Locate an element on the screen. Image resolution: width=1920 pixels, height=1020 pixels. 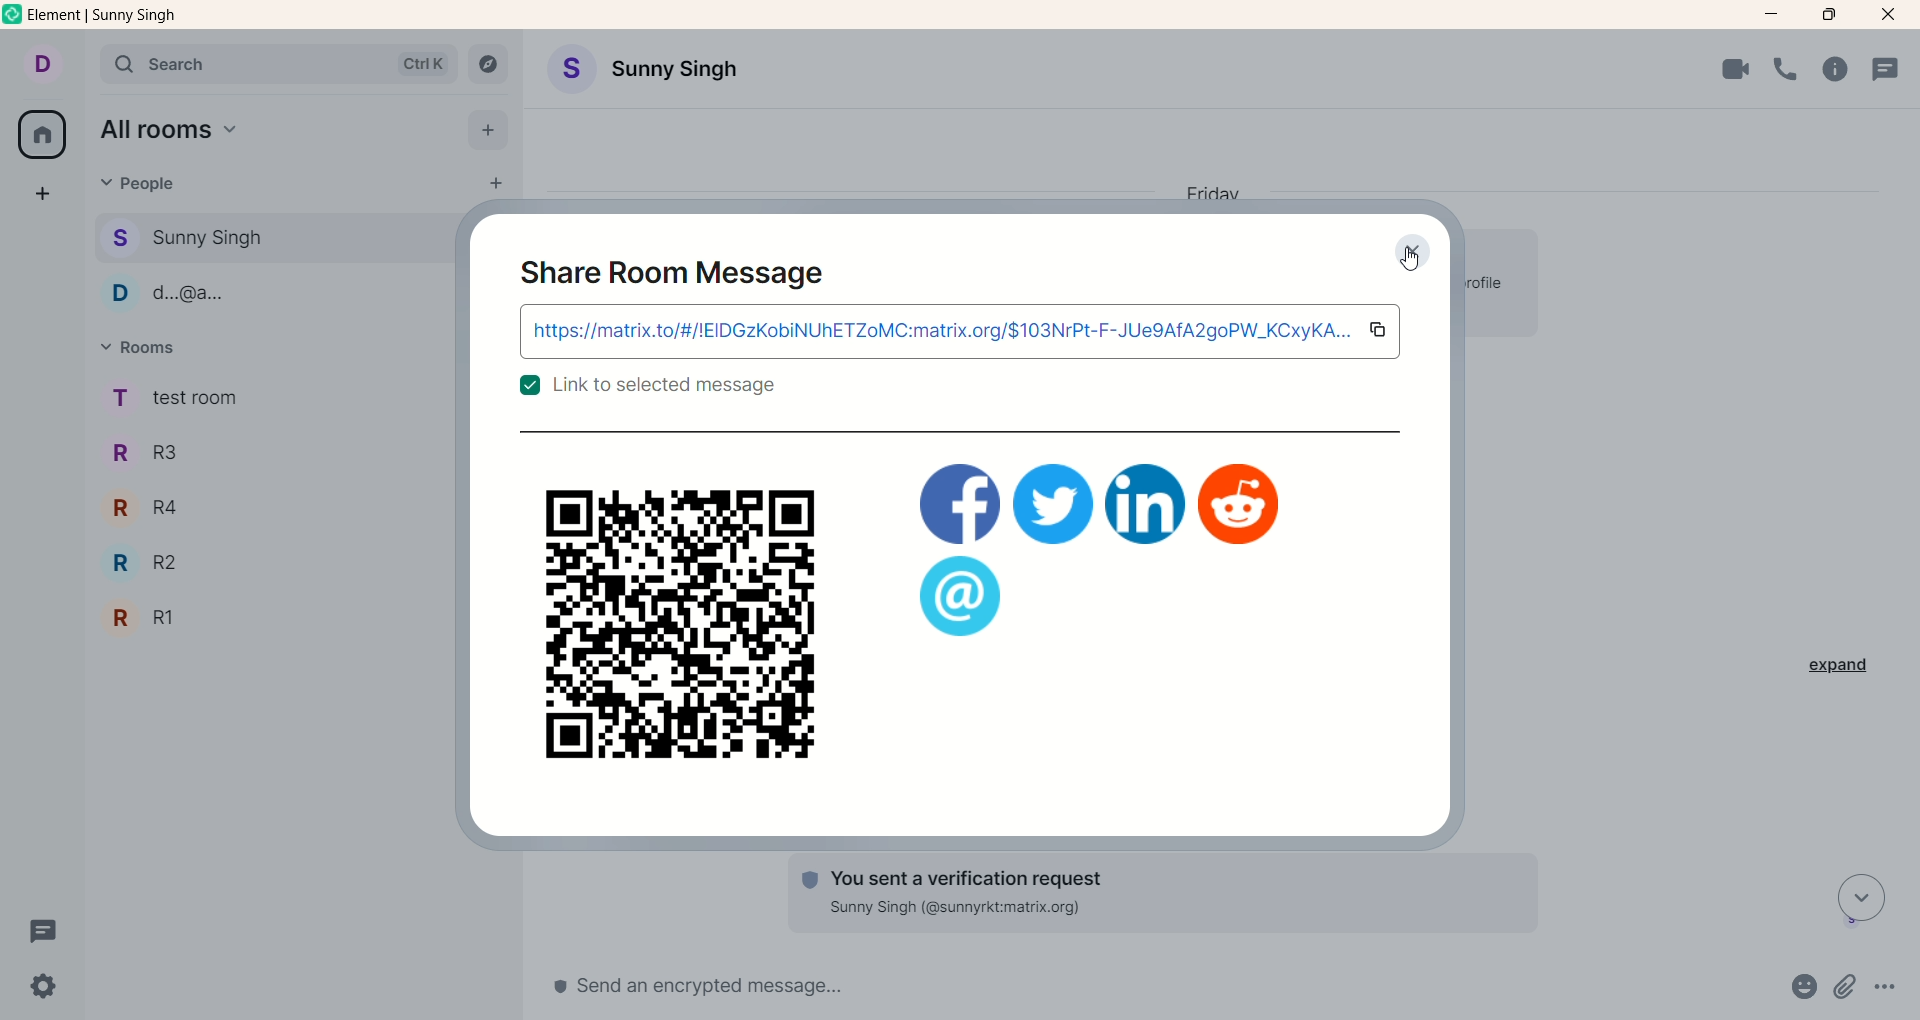
cursor is located at coordinates (1415, 259).